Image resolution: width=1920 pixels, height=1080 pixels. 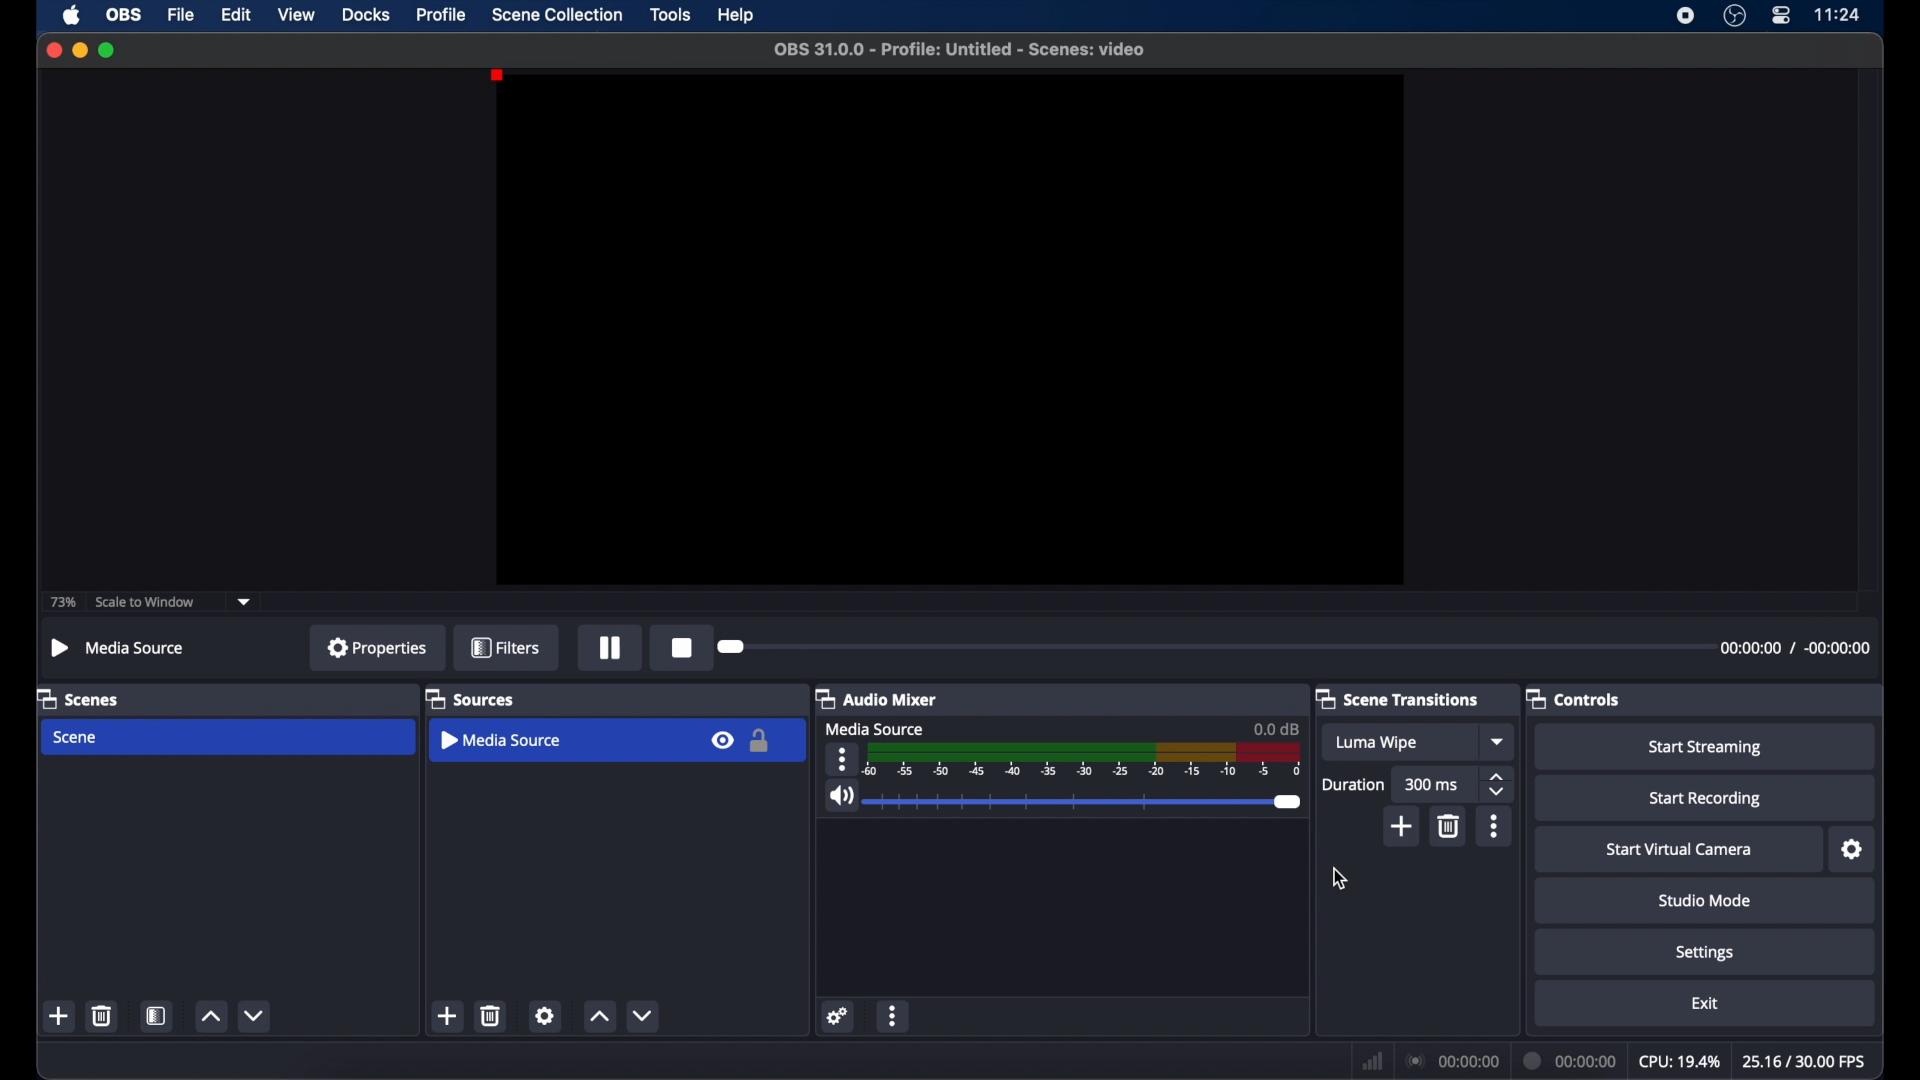 I want to click on fps, so click(x=1804, y=1061).